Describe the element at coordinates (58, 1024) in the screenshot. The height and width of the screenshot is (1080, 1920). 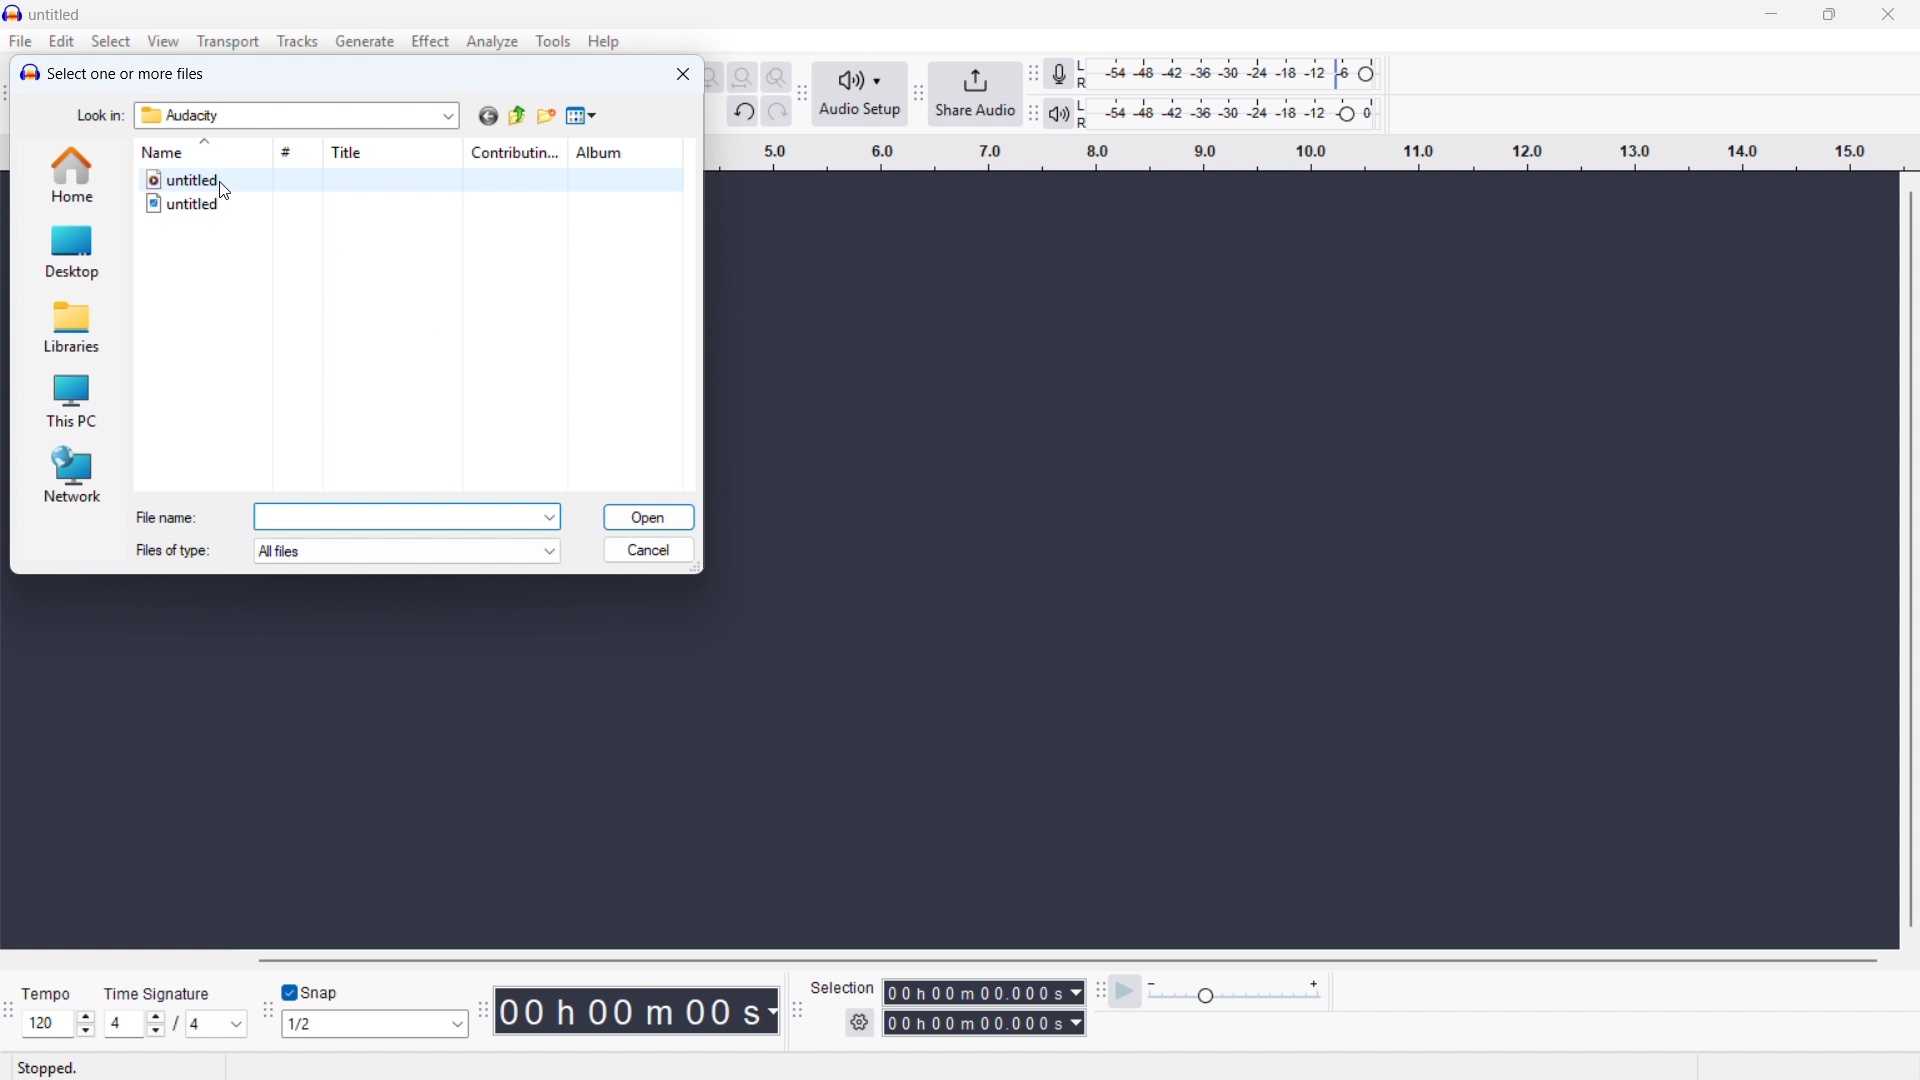
I see `Set tempo ` at that location.